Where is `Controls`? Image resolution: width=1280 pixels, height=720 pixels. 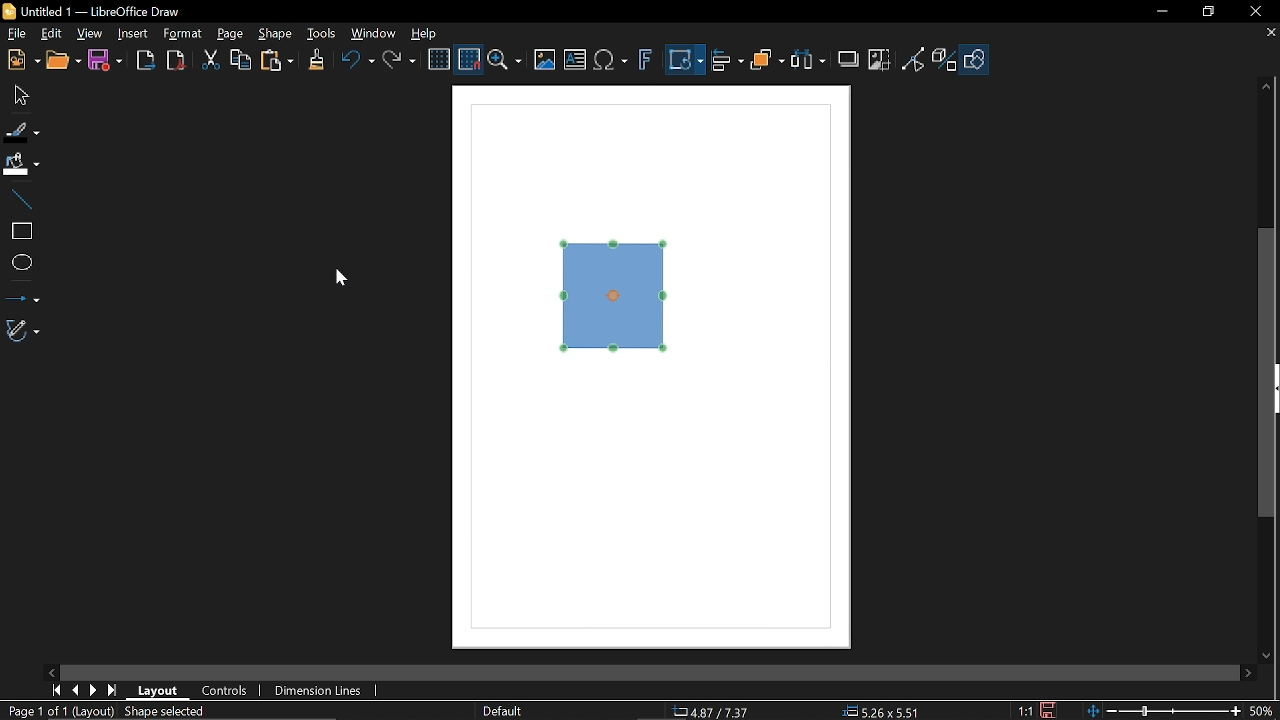 Controls is located at coordinates (224, 691).